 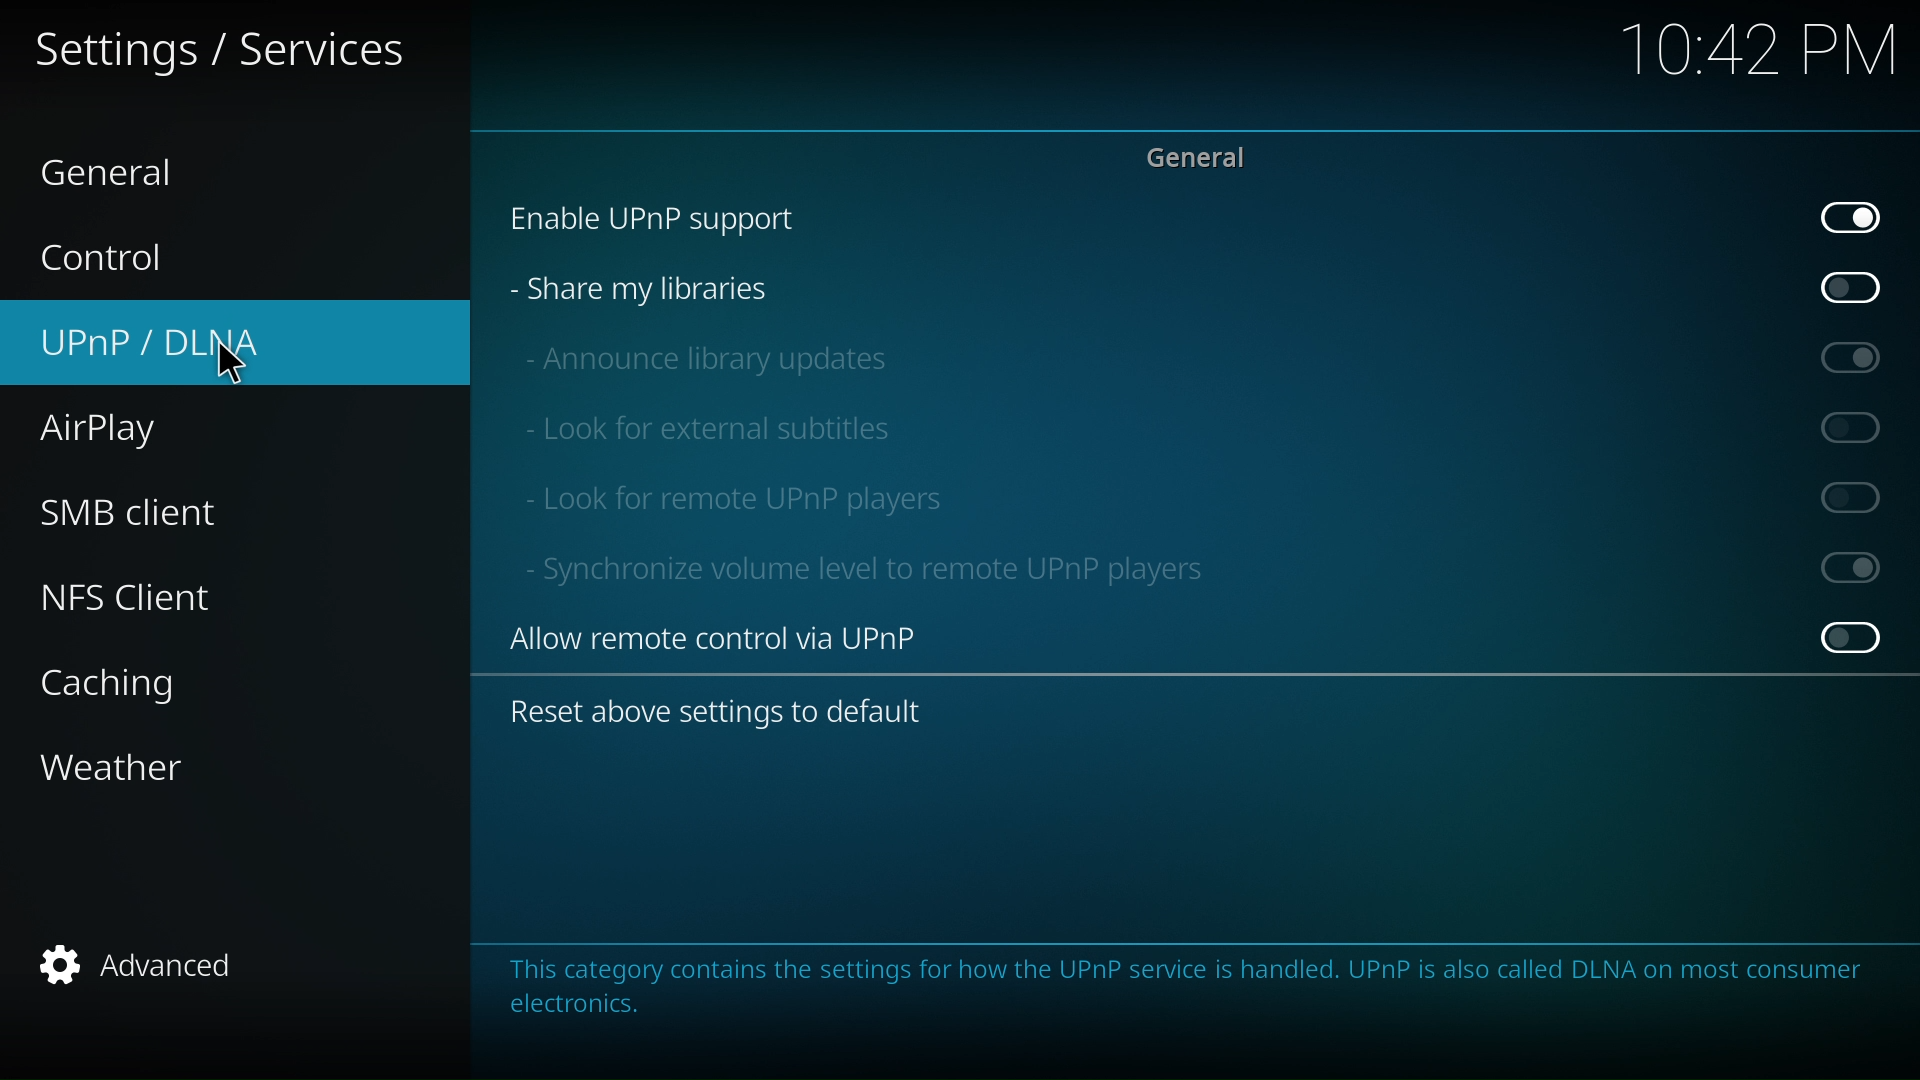 What do you see at coordinates (1756, 49) in the screenshot?
I see `10:42 PM` at bounding box center [1756, 49].